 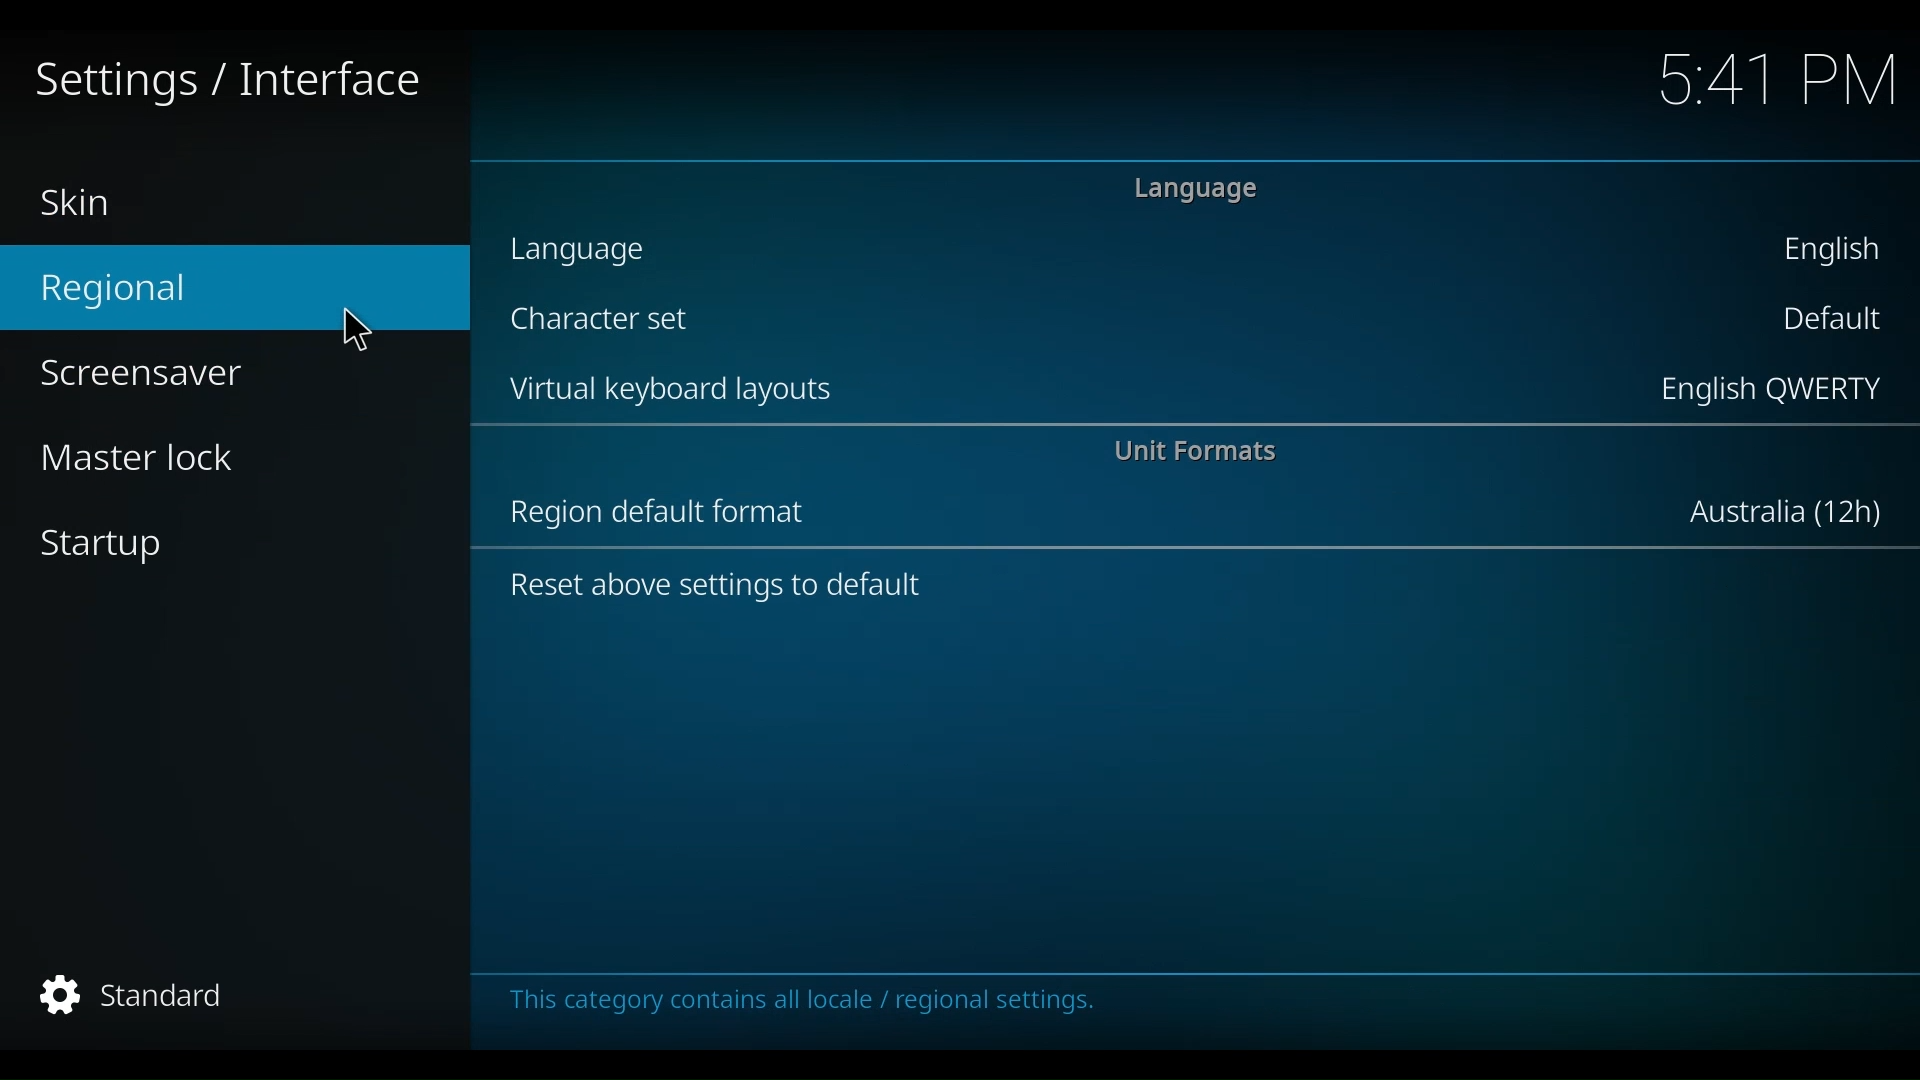 I want to click on Virtual keyboard layout, so click(x=676, y=391).